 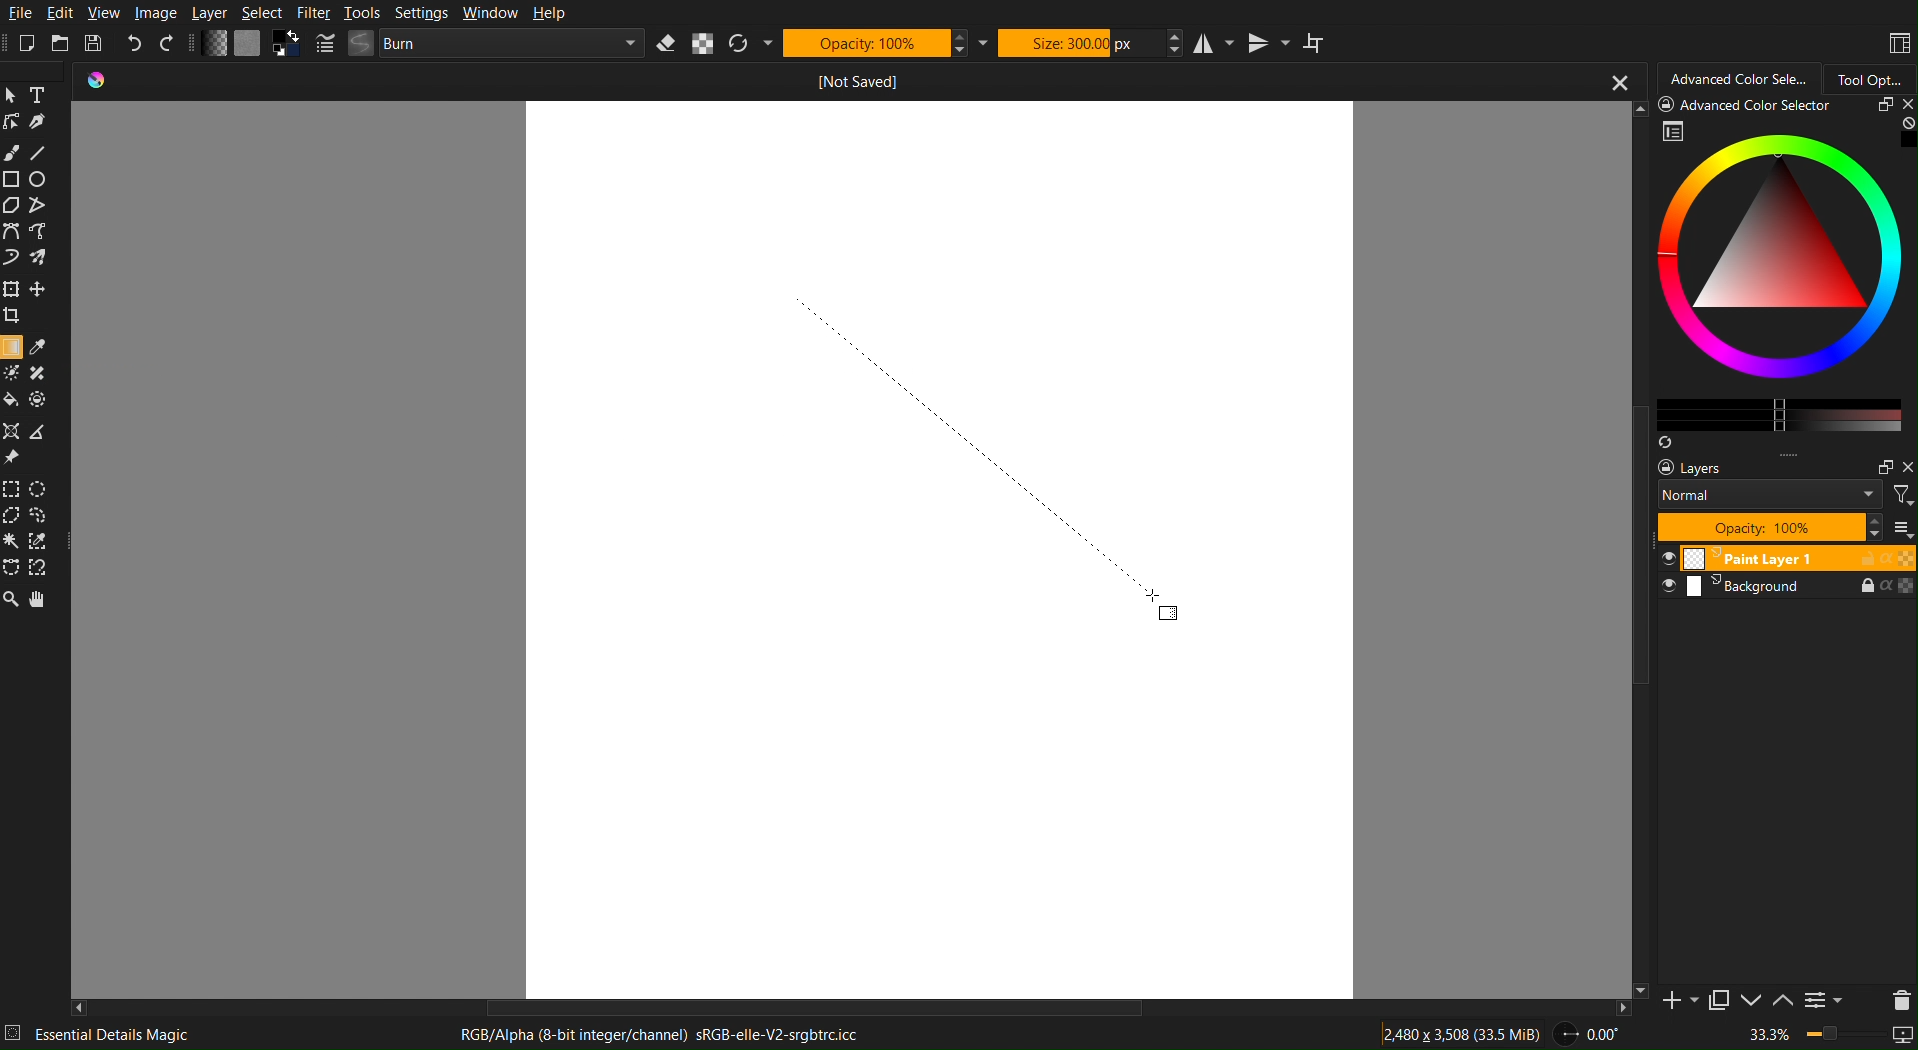 I want to click on RGB/Alpha, so click(x=668, y=1035).